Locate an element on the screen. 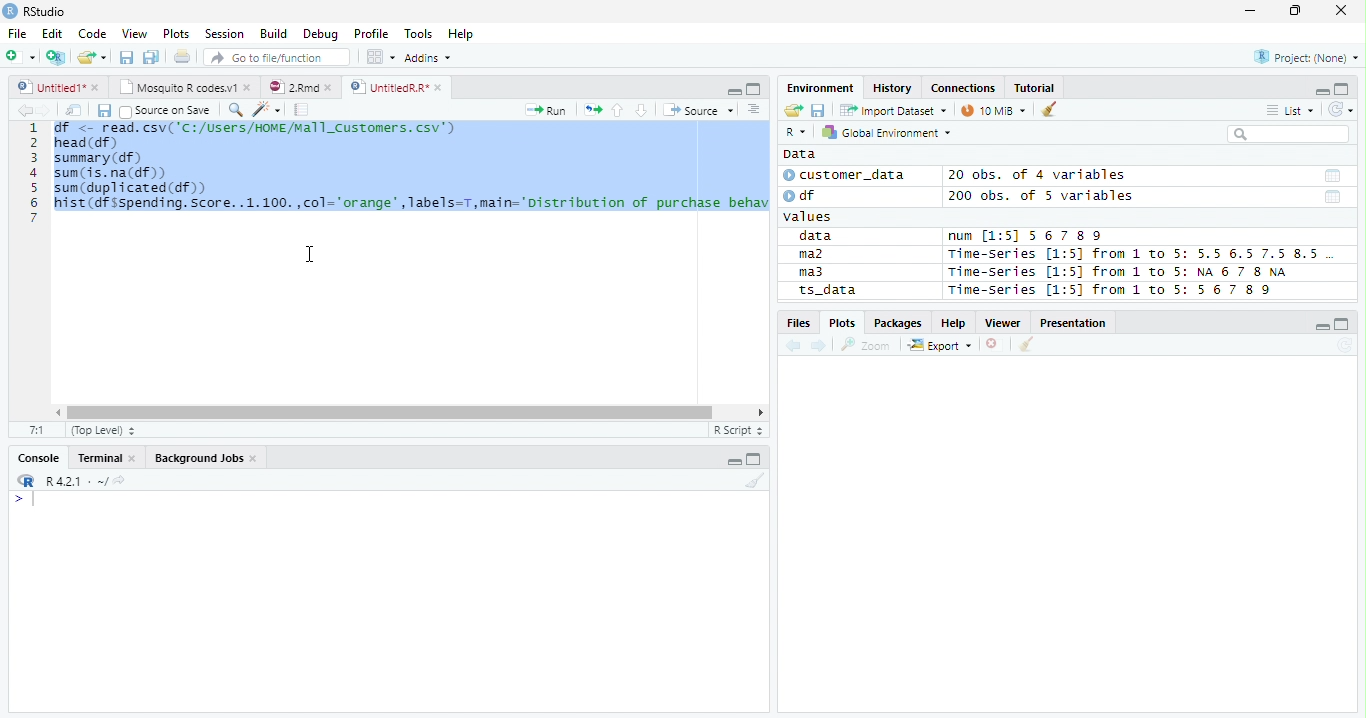 Image resolution: width=1366 pixels, height=718 pixels. Data is located at coordinates (799, 154).